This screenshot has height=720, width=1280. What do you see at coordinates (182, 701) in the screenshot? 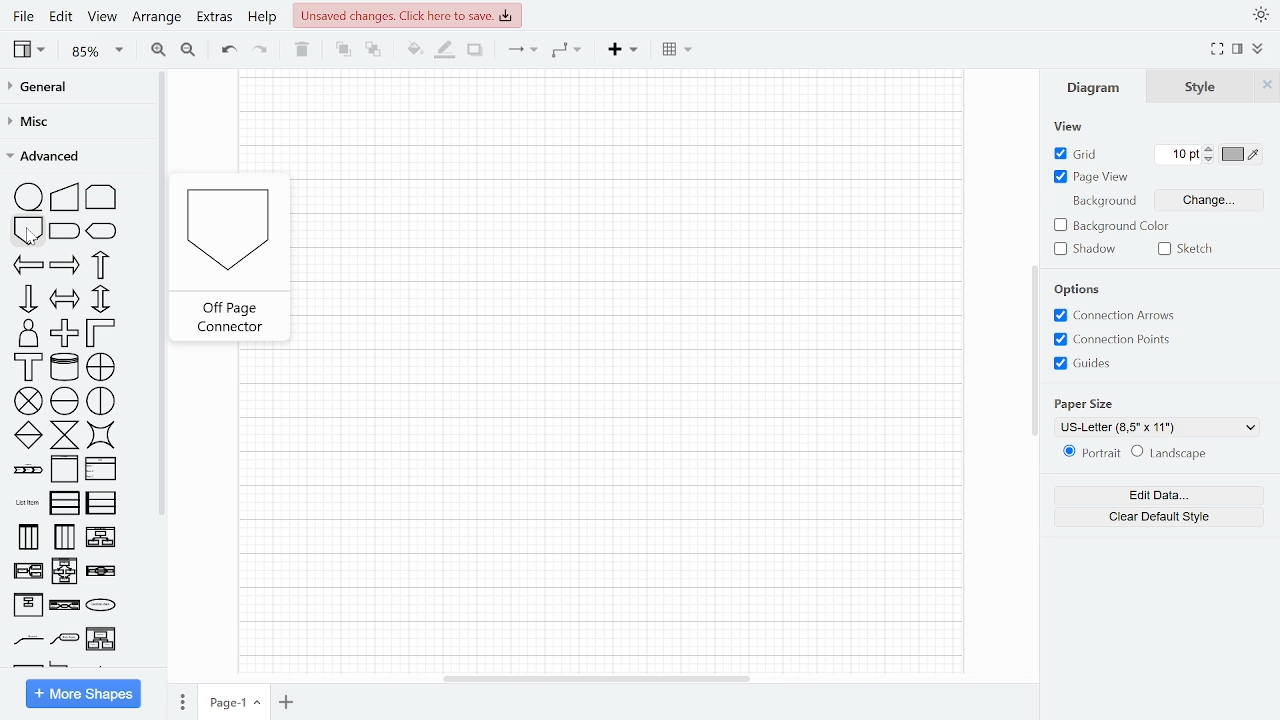
I see `Pages` at bounding box center [182, 701].